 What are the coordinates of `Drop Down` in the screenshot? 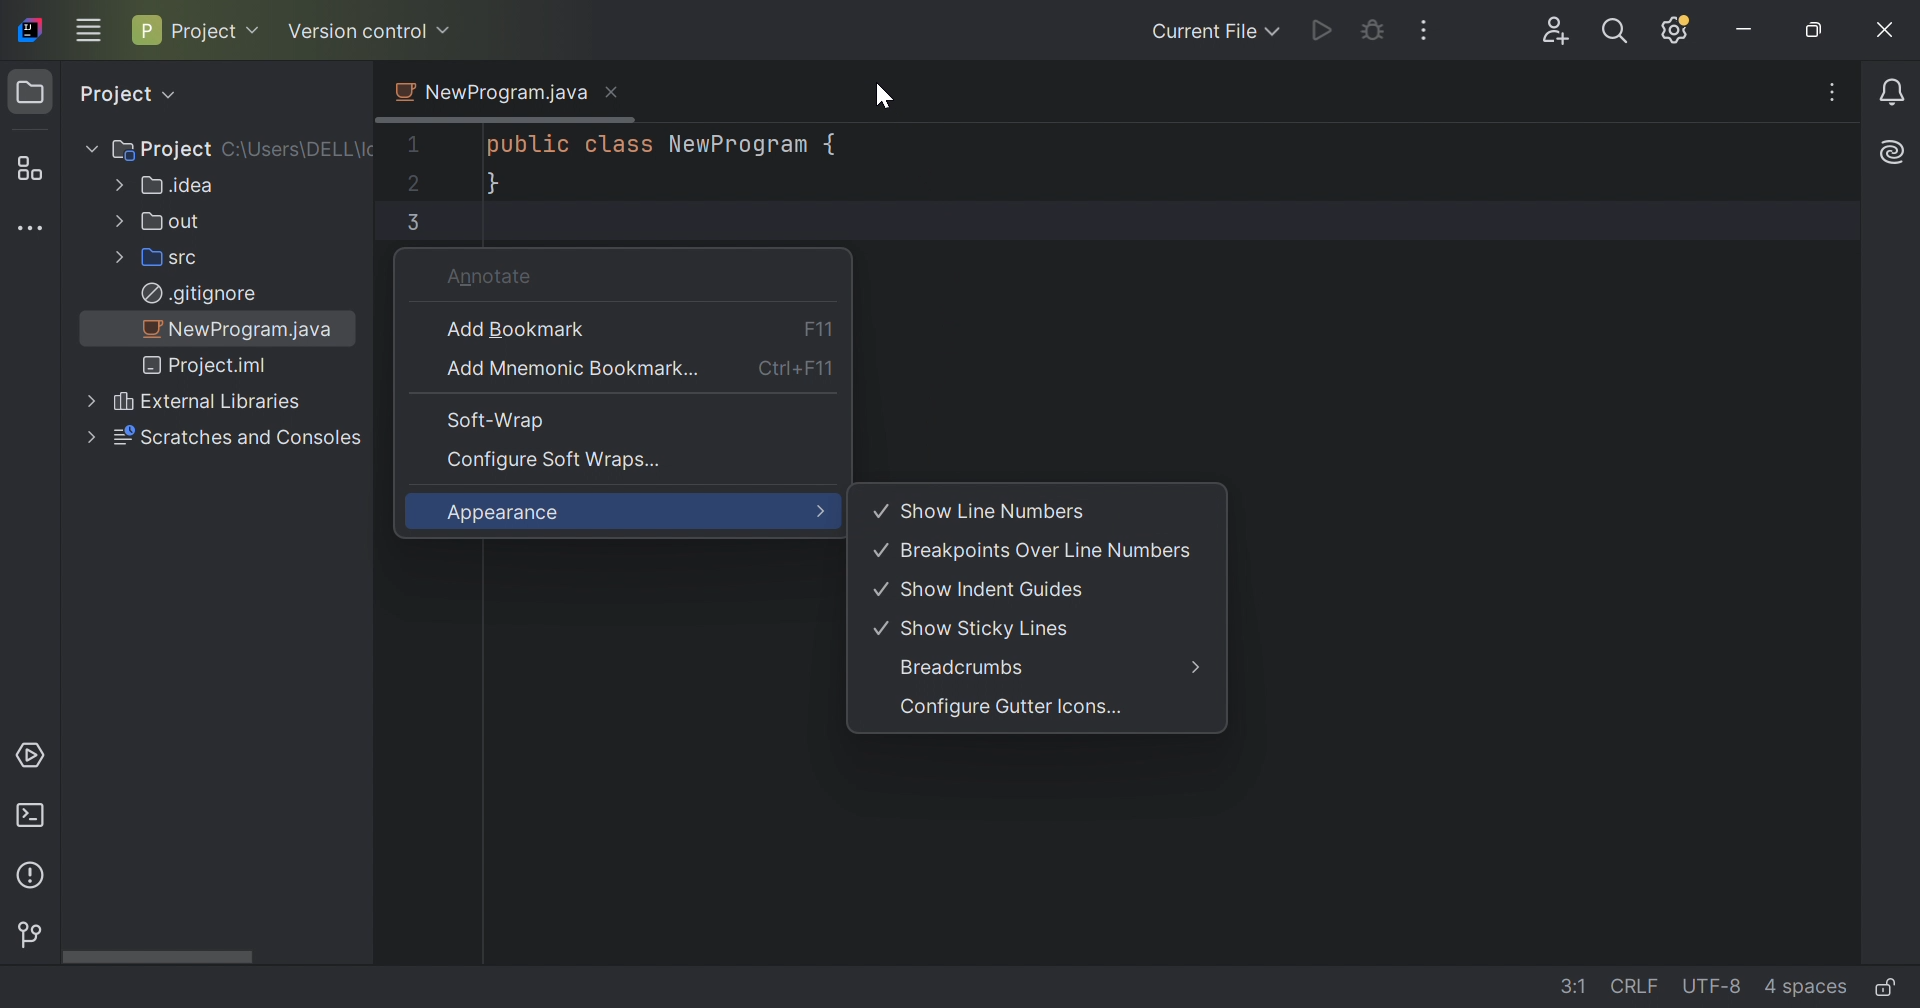 It's located at (118, 256).